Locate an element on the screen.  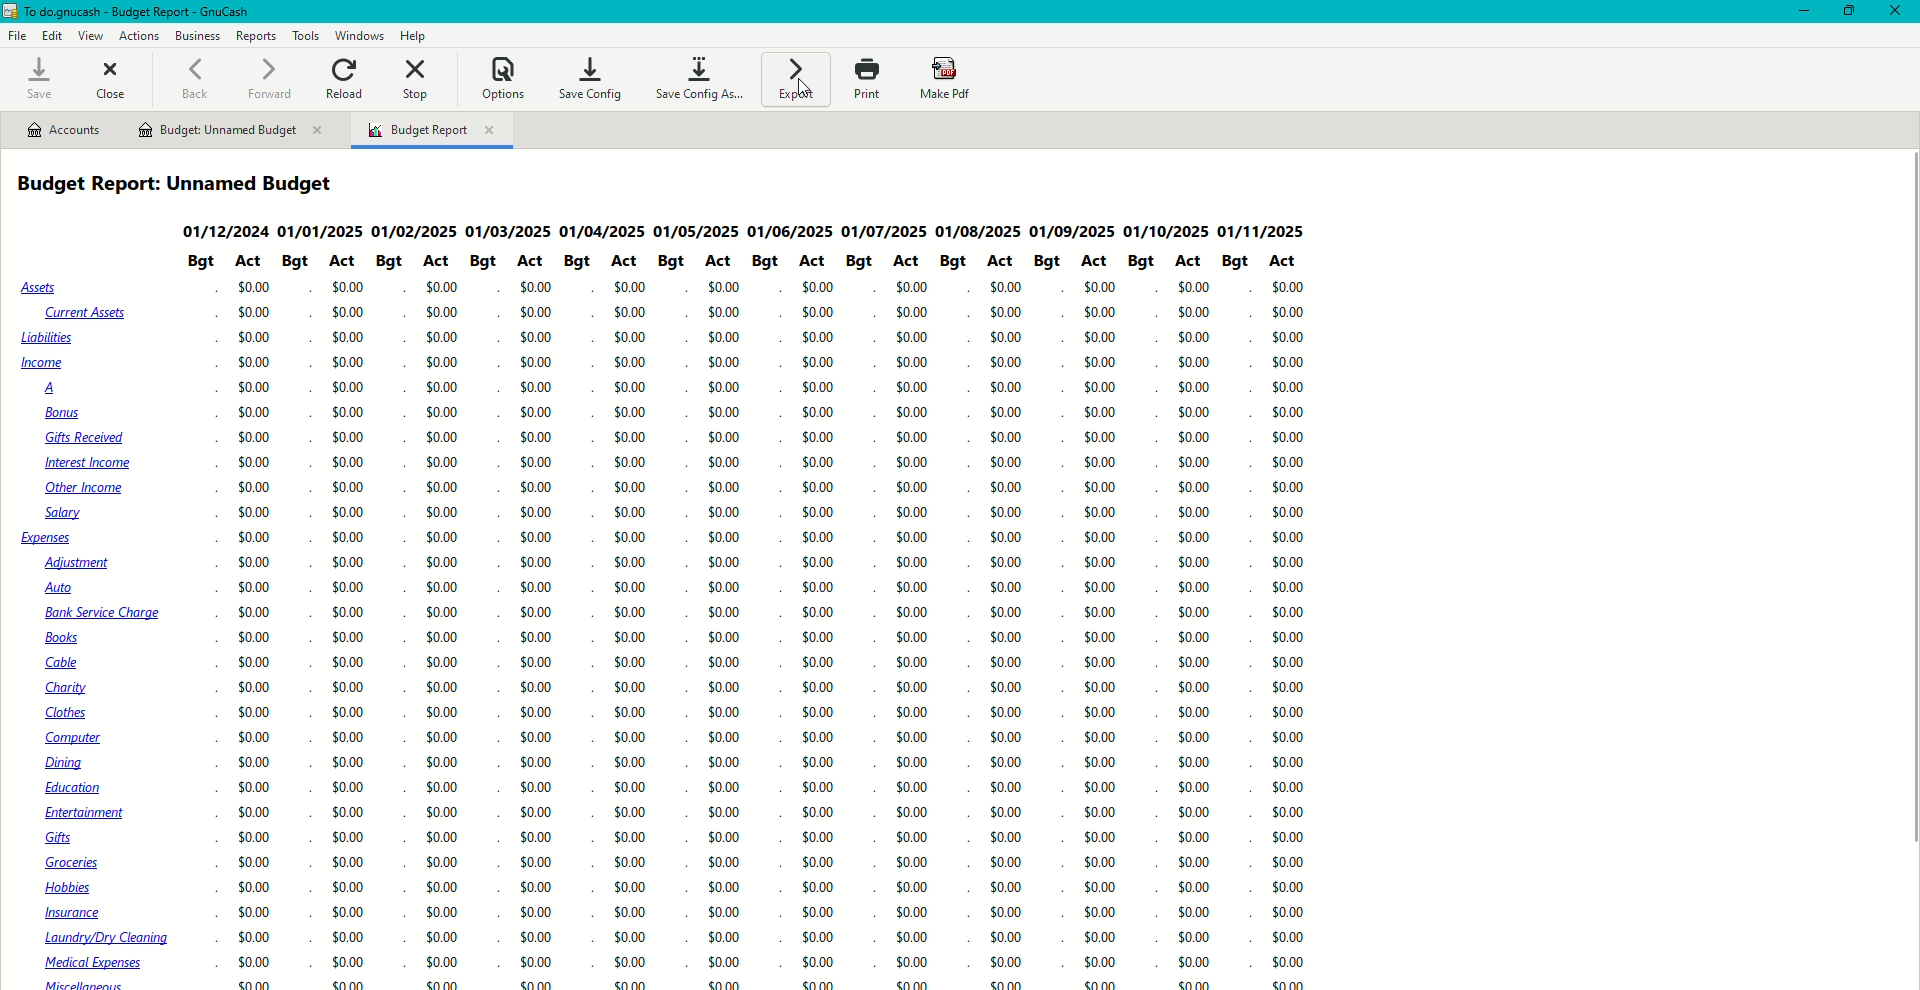
Stop is located at coordinates (419, 81).